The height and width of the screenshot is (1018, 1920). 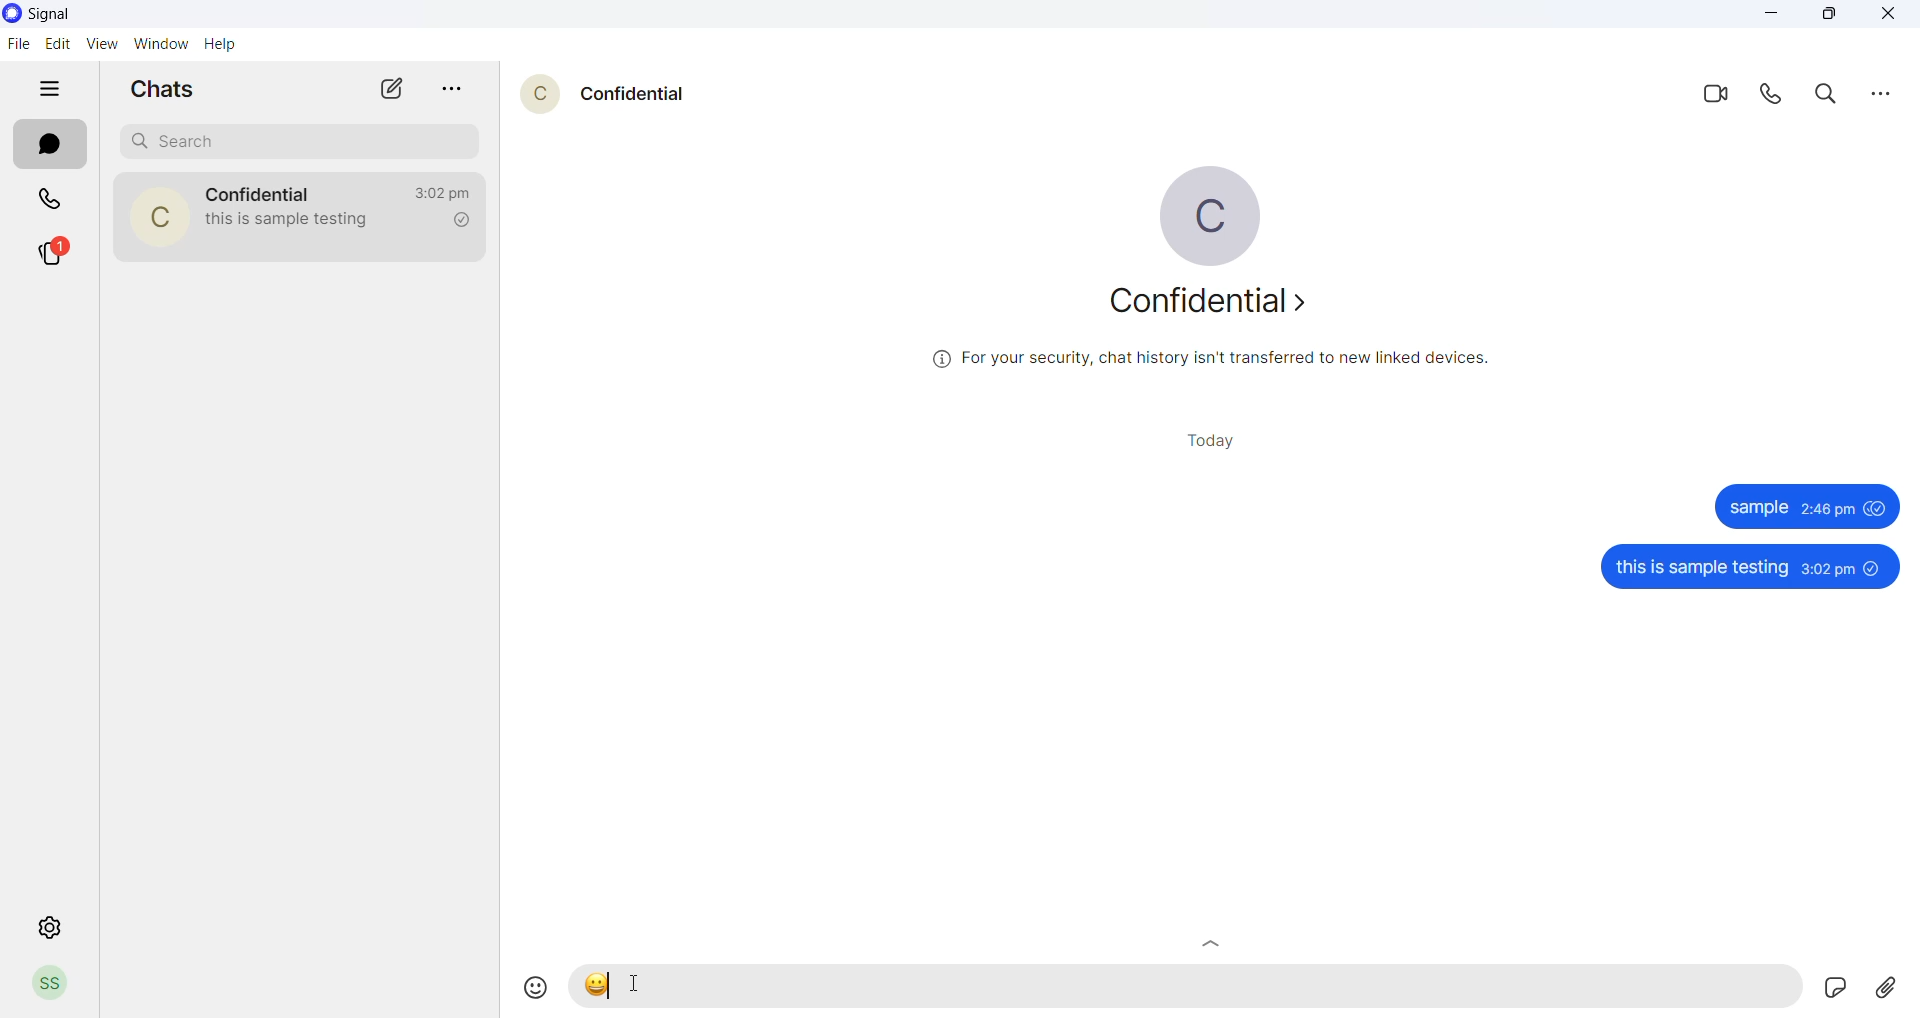 I want to click on seen, so click(x=1876, y=508).